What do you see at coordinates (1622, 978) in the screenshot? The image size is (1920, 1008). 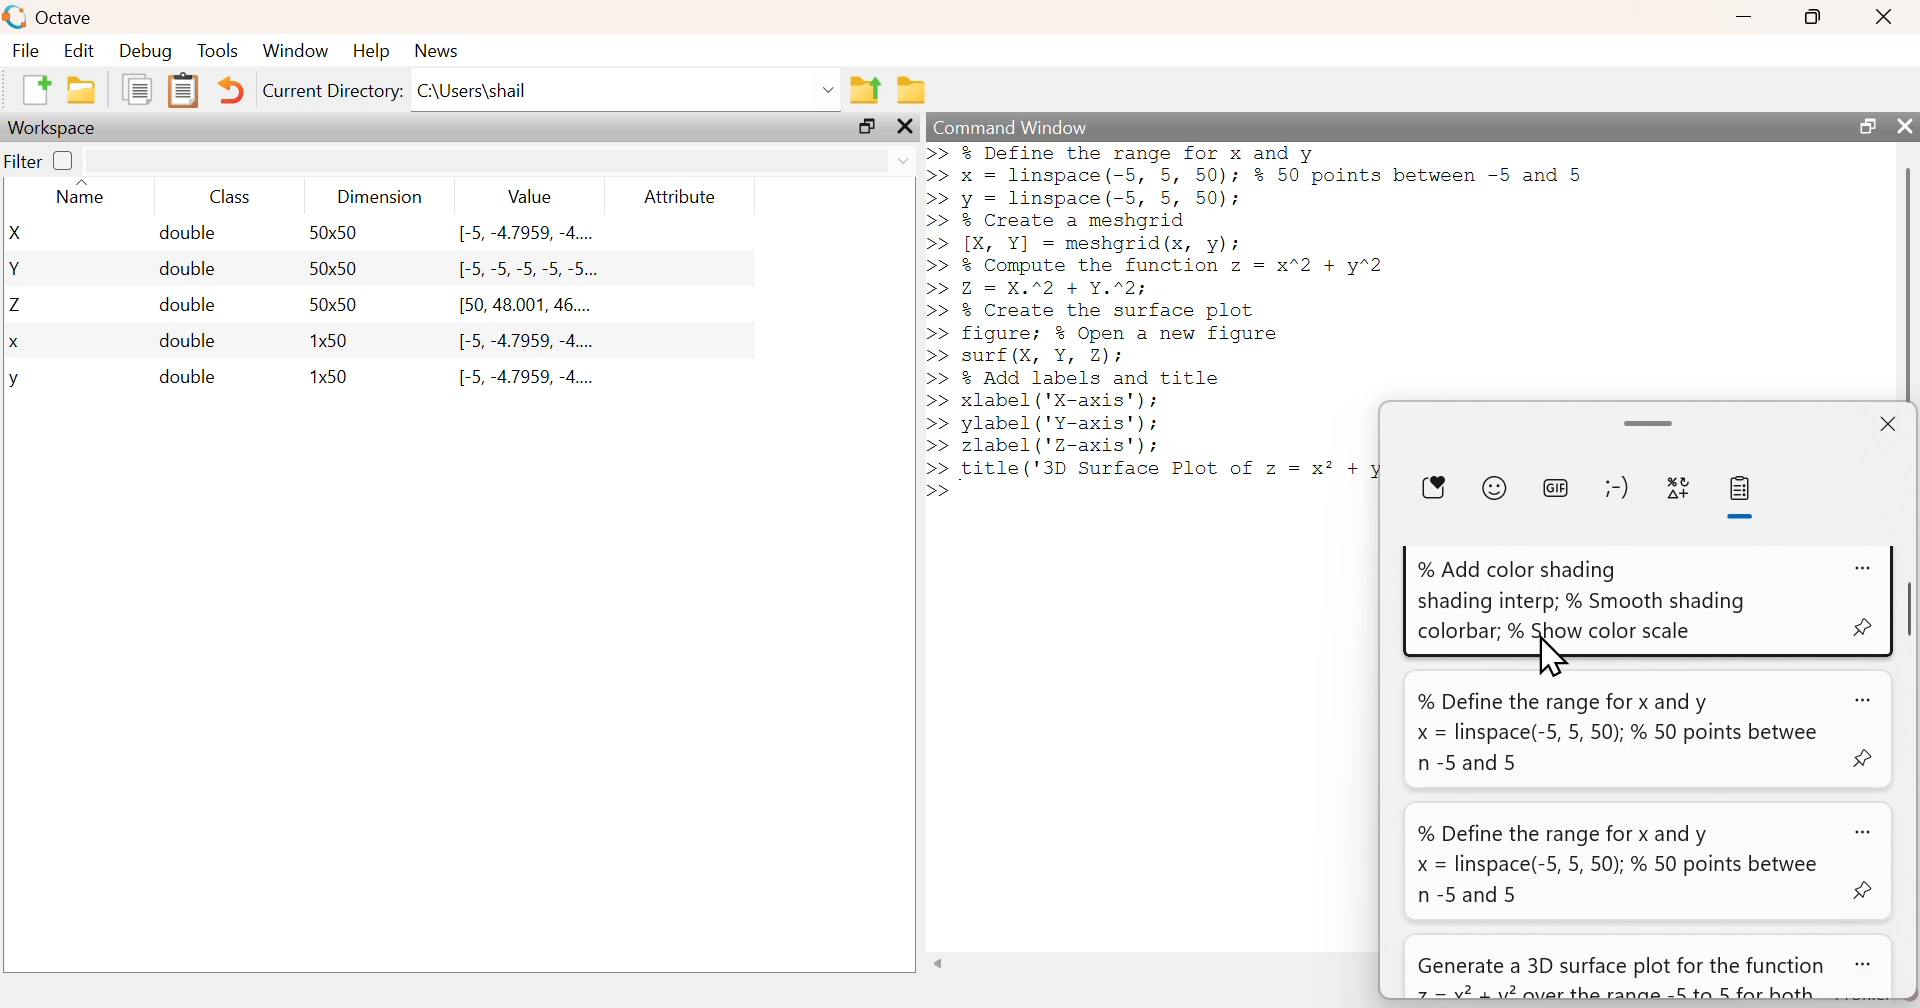 I see `Generate a 3D surface plot for the function7 — 2 2 ar the ranae 5 tn S for both` at bounding box center [1622, 978].